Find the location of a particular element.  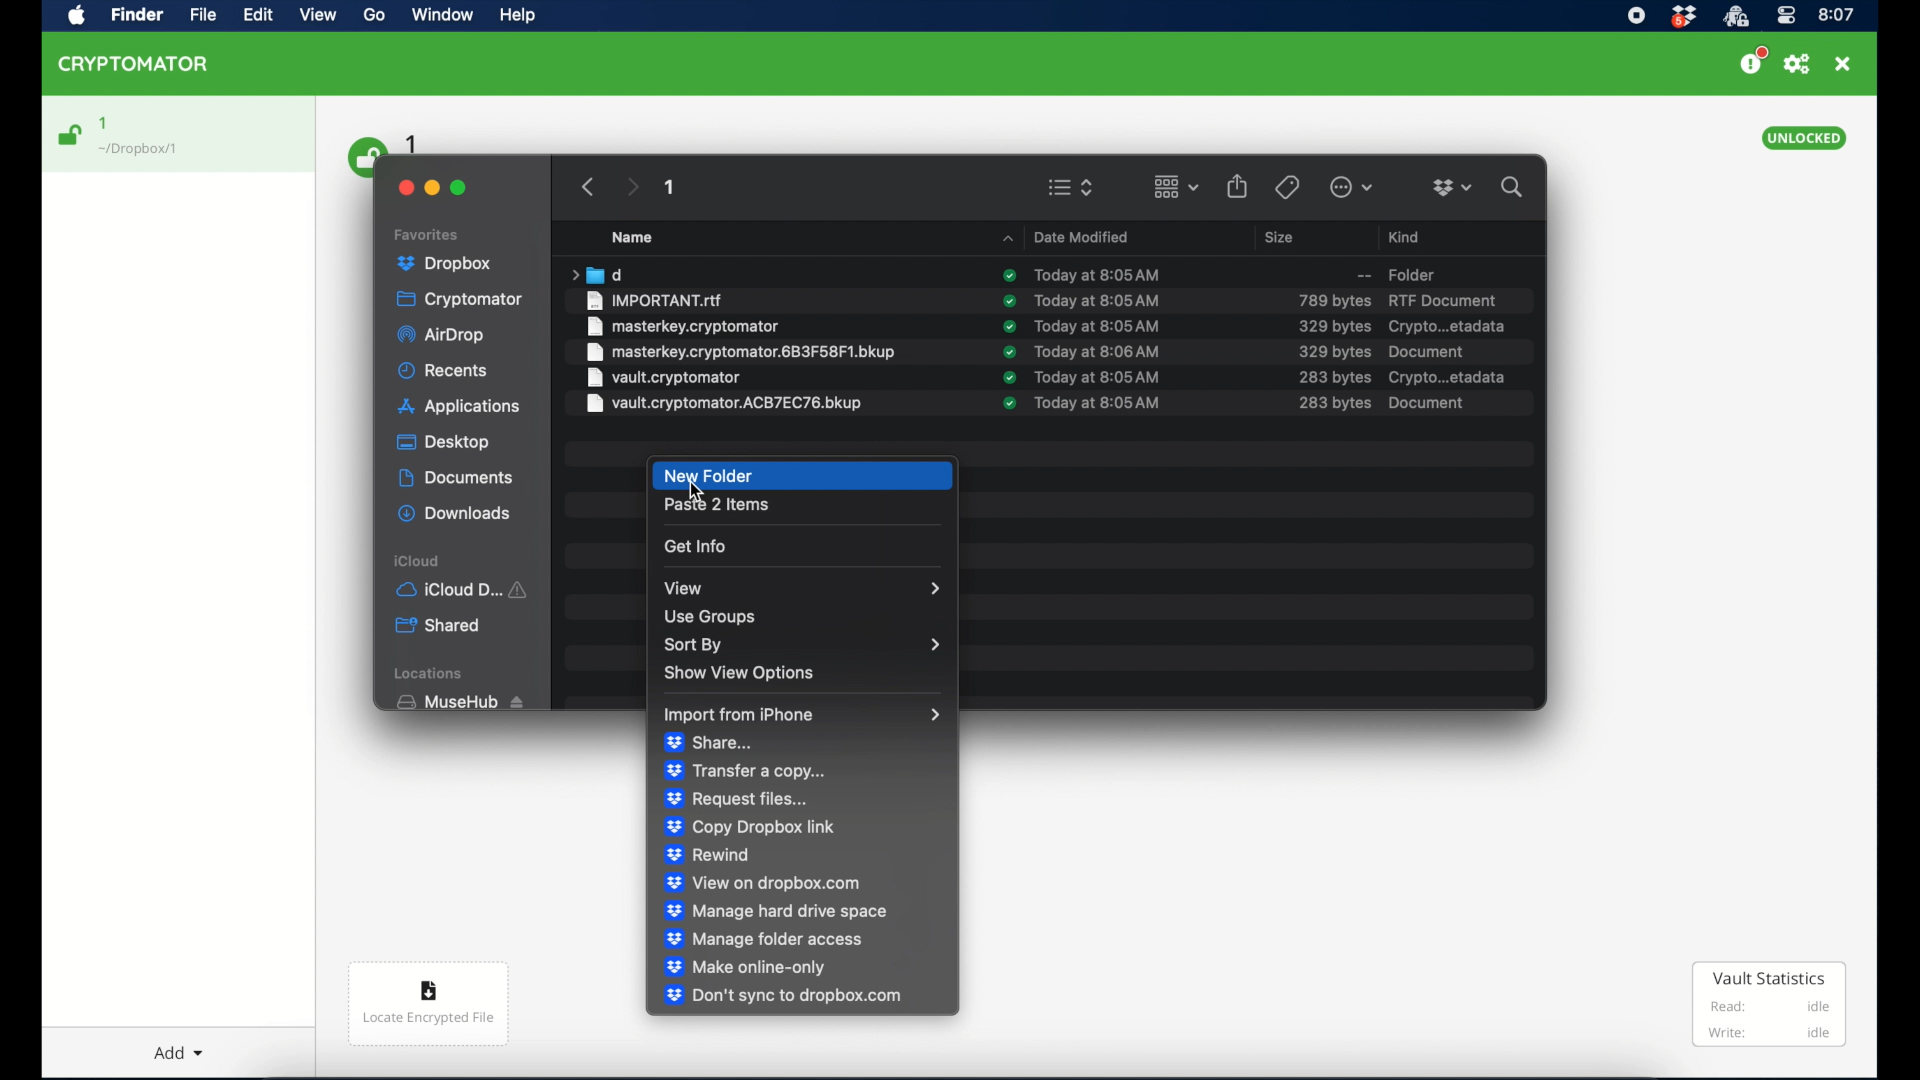

dropbox icon is located at coordinates (1683, 17).